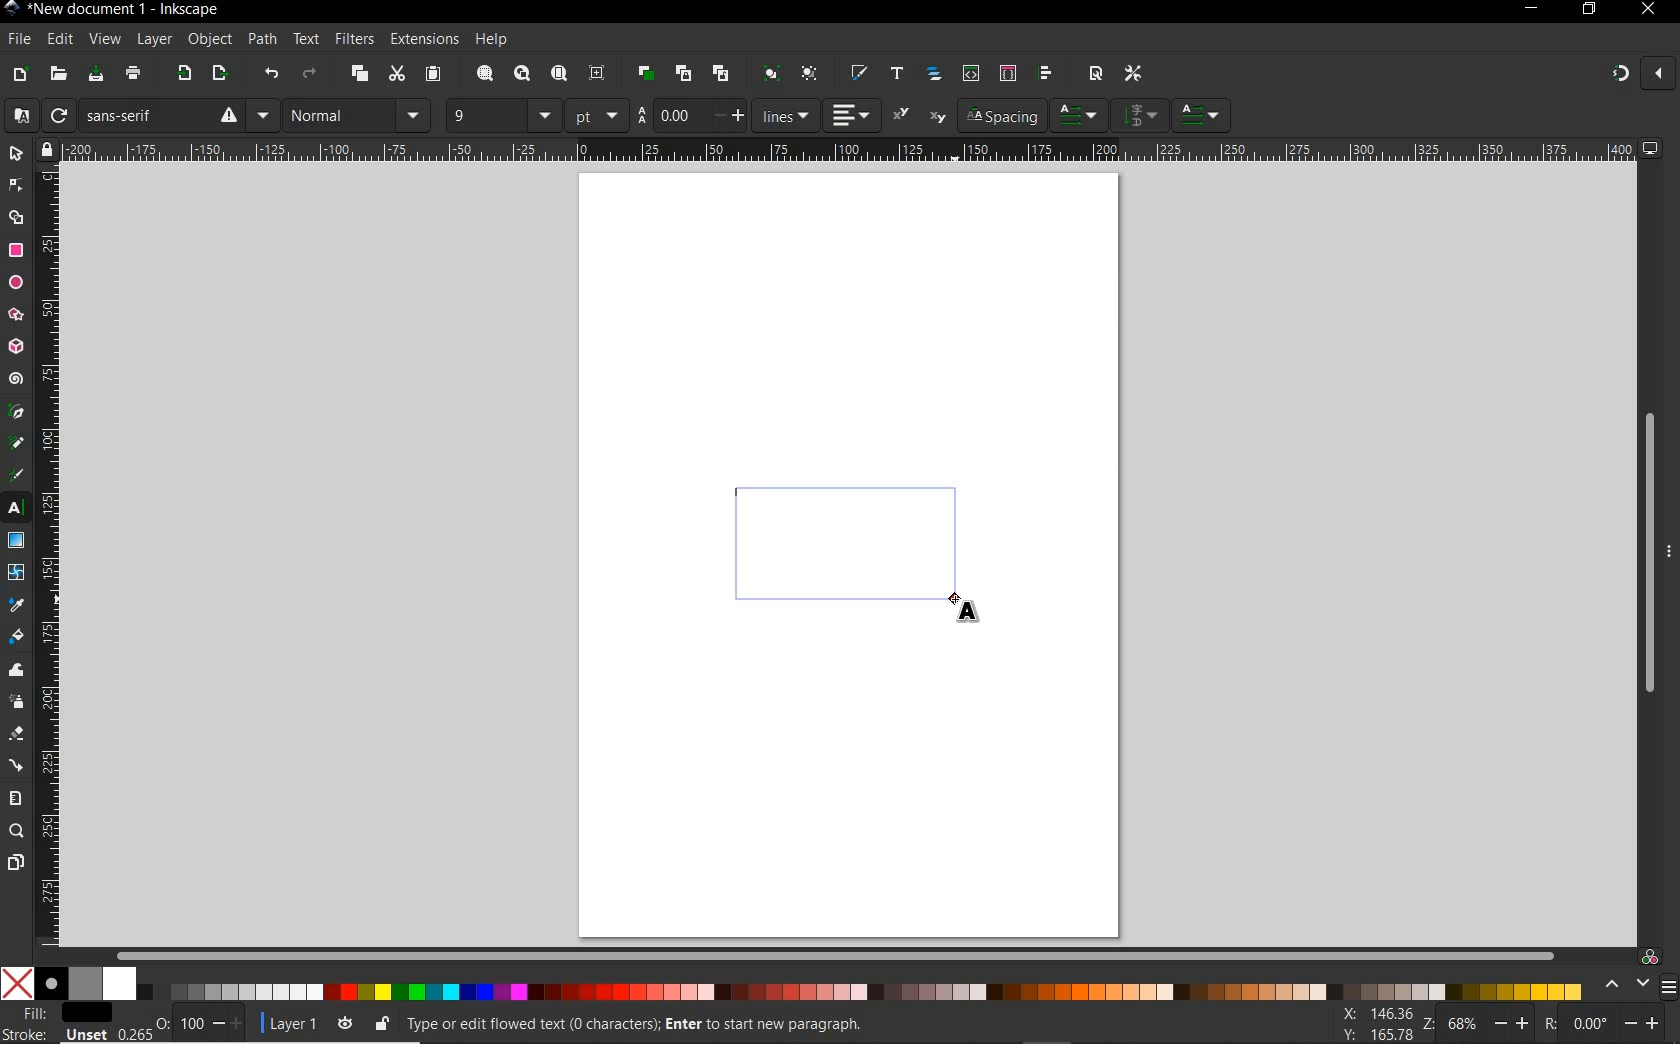  I want to click on open xml editor, so click(969, 73).